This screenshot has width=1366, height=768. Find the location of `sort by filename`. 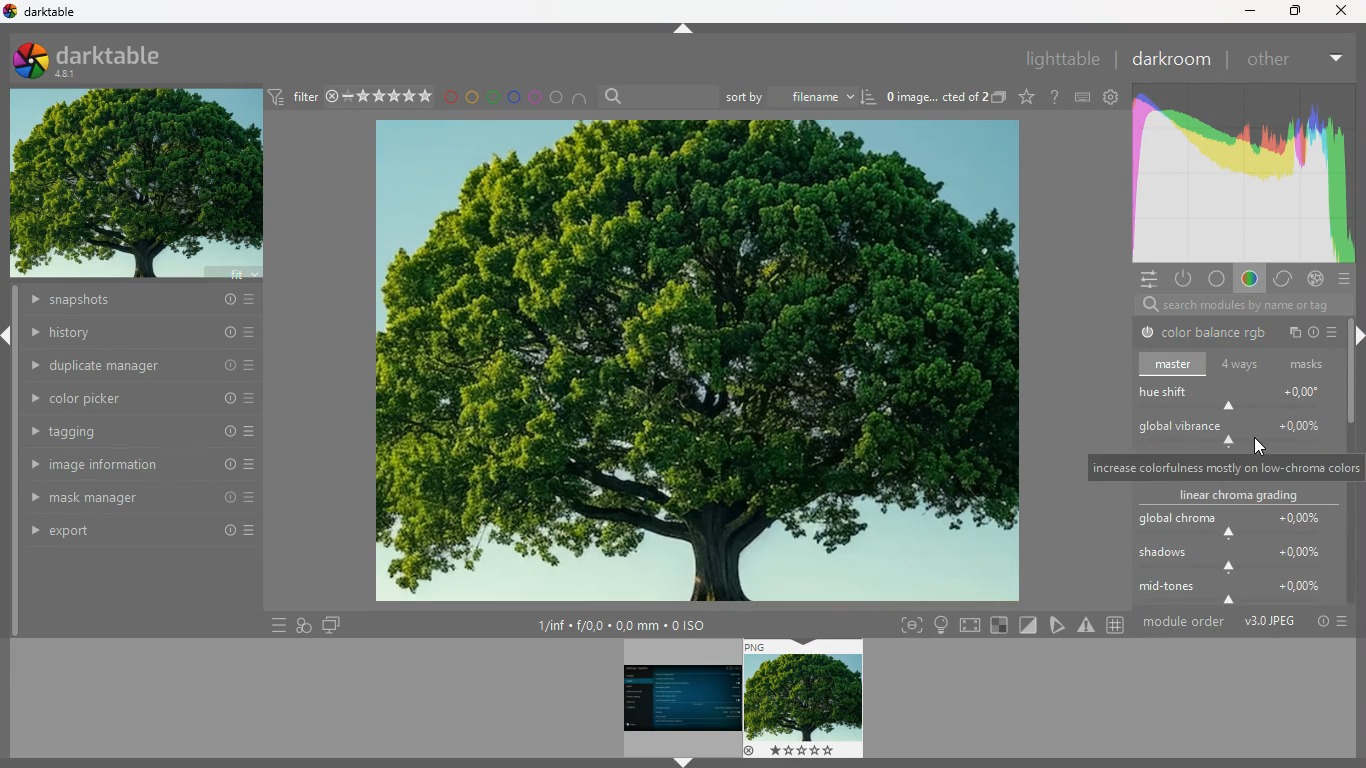

sort by filename is located at coordinates (801, 95).